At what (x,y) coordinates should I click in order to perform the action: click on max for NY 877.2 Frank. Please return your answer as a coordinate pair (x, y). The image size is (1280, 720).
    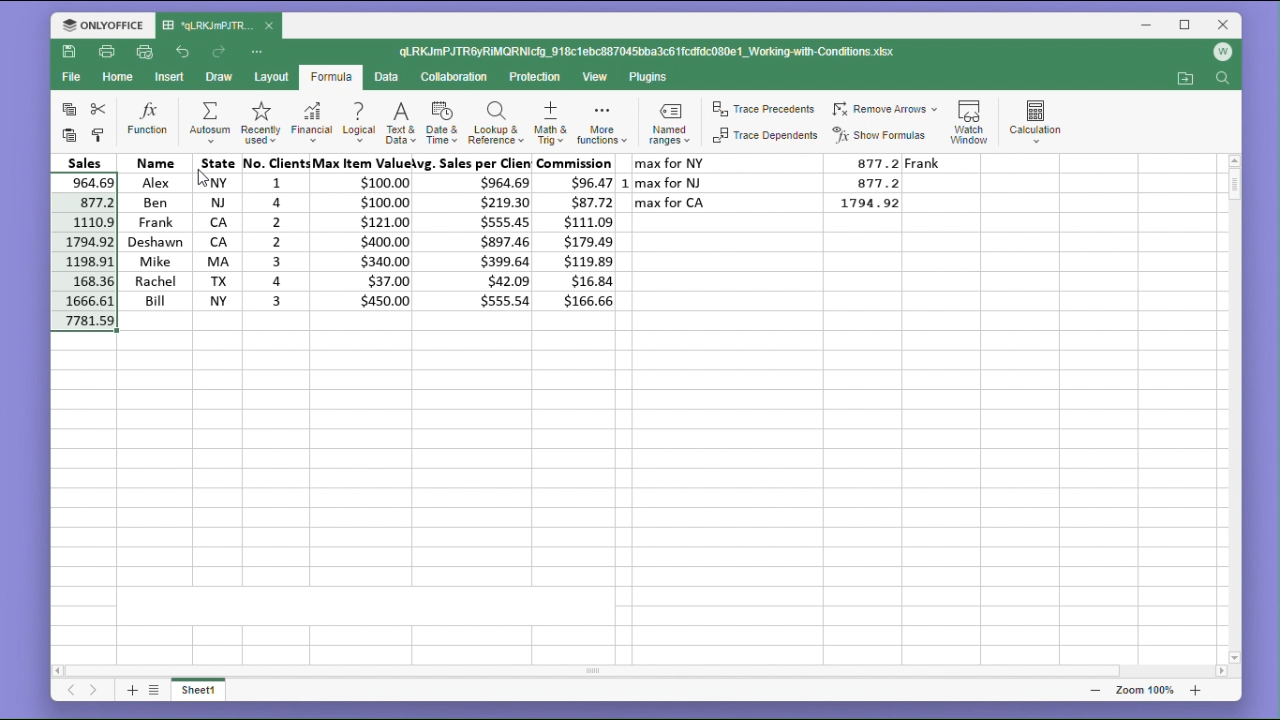
    Looking at the image, I should click on (807, 163).